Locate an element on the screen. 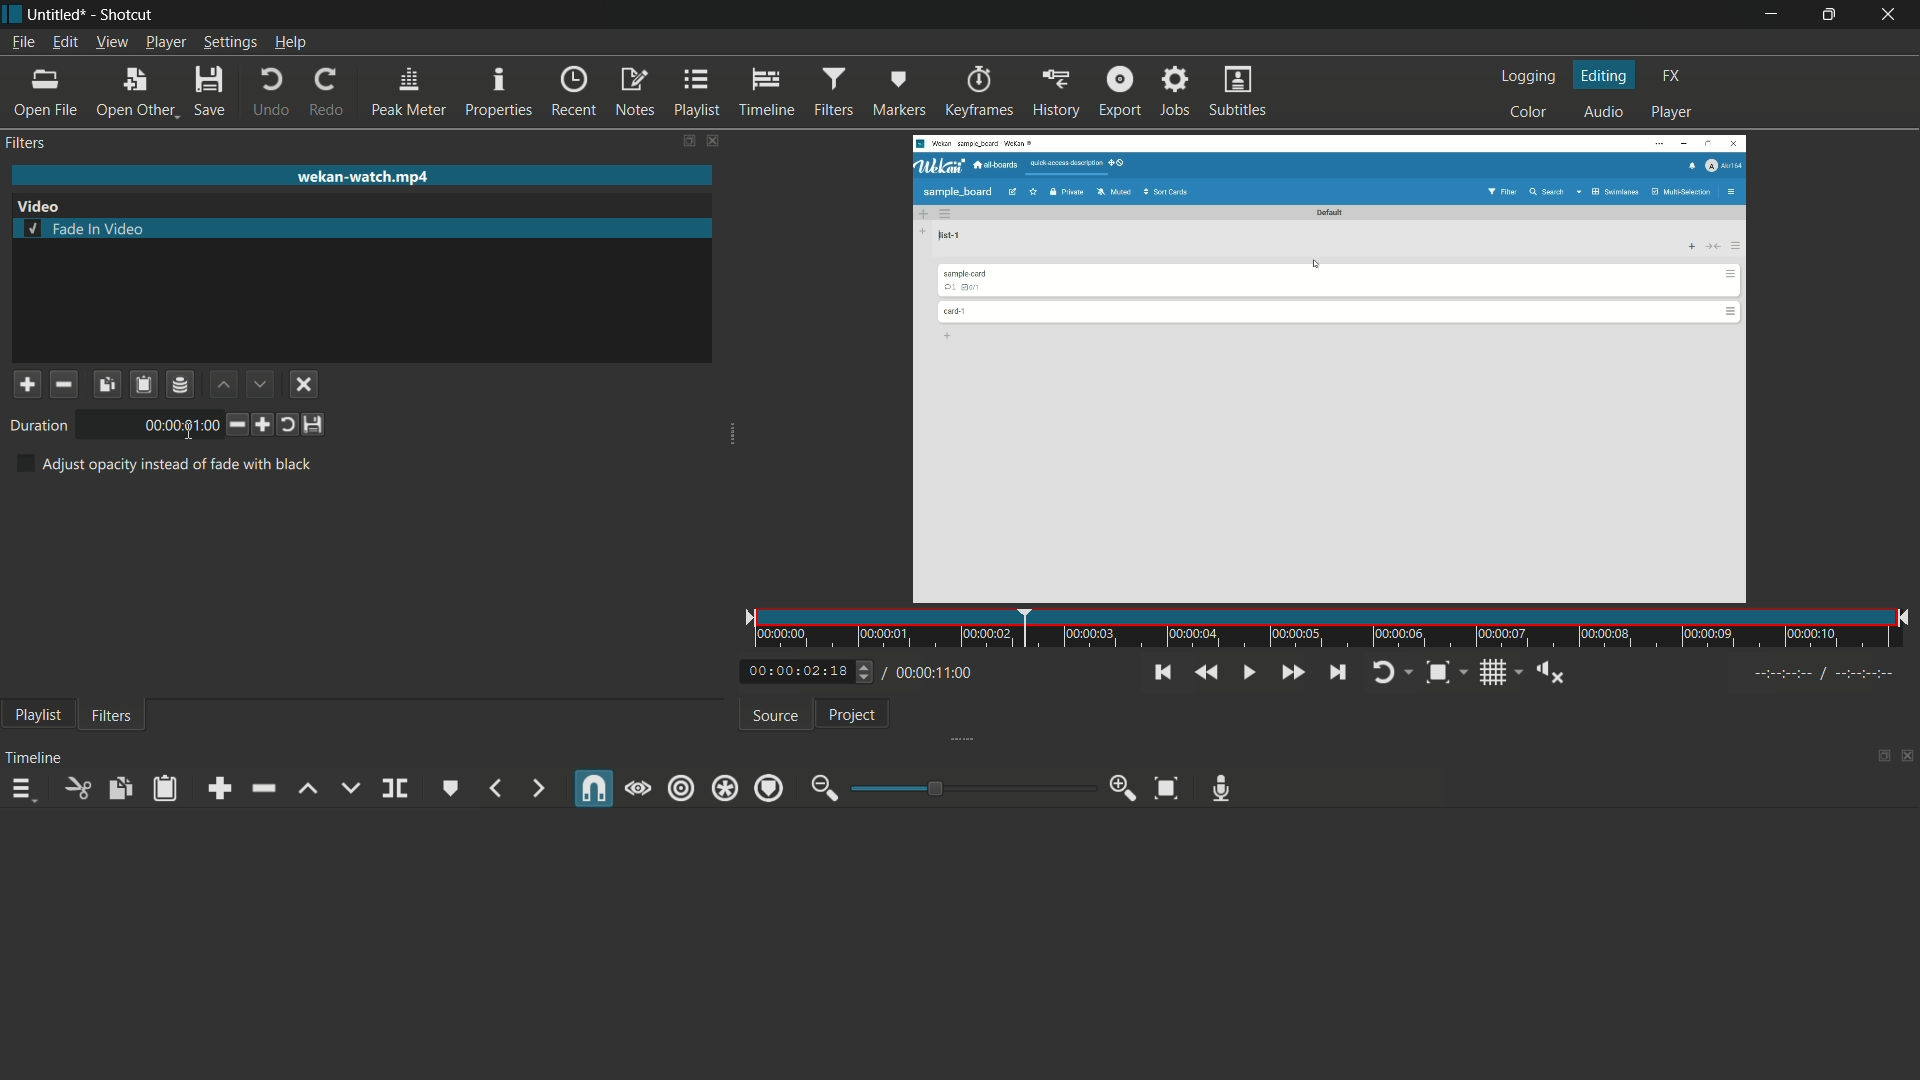  set as default is located at coordinates (315, 425).